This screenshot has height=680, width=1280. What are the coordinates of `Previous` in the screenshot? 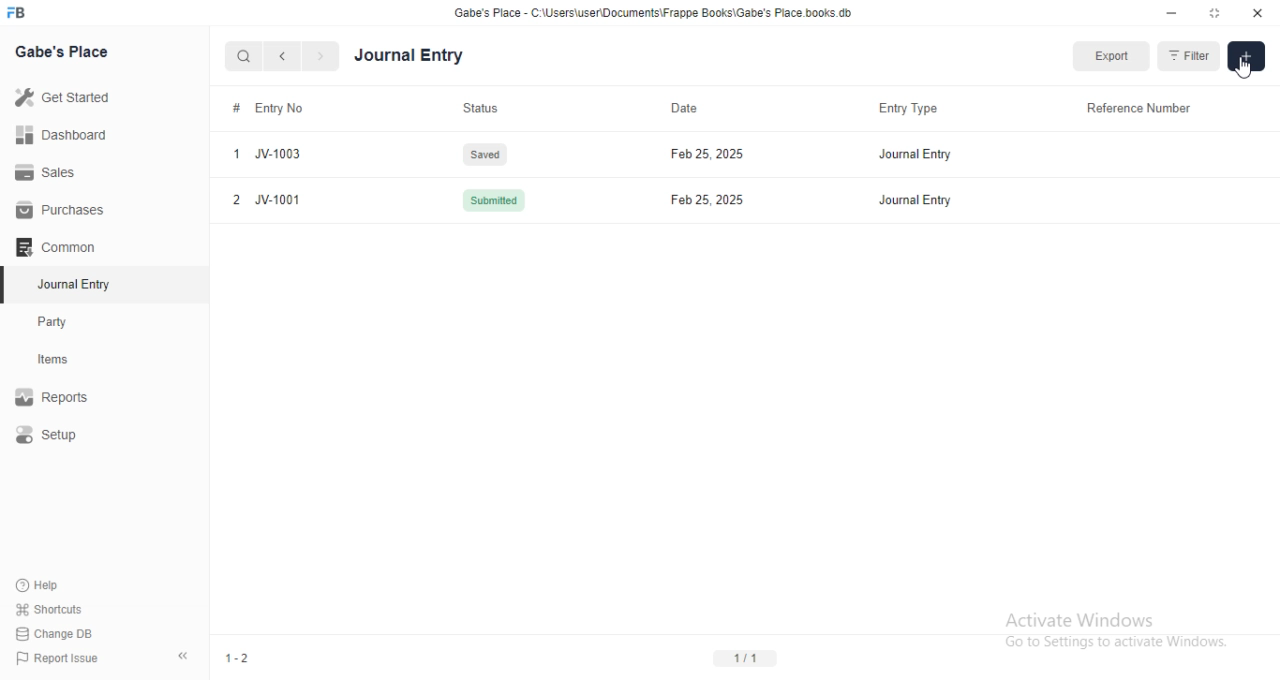 It's located at (283, 57).